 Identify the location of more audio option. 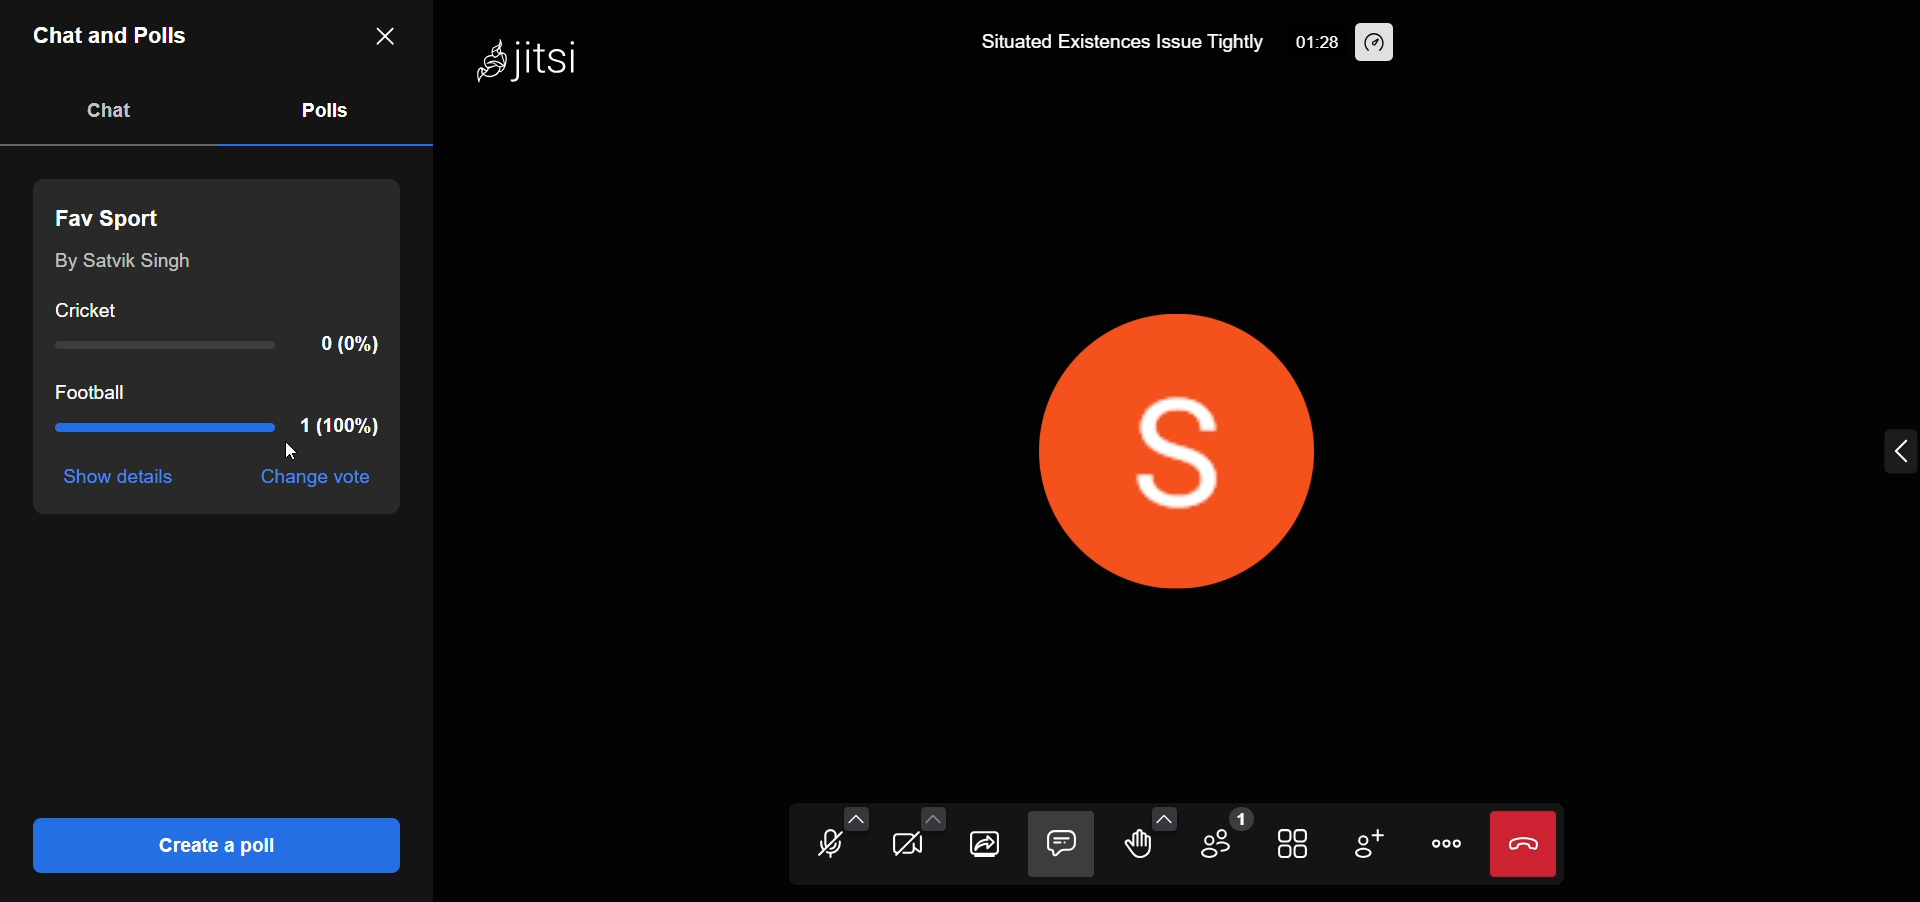
(852, 816).